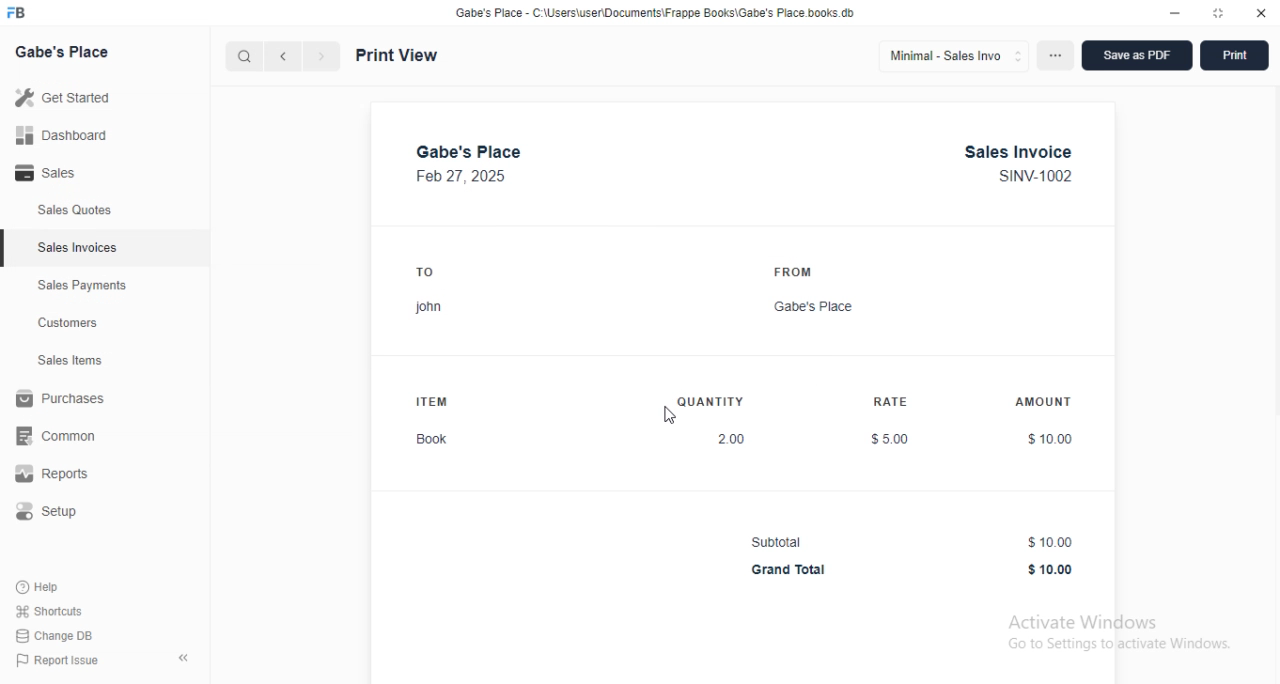 The image size is (1280, 684). What do you see at coordinates (426, 272) in the screenshot?
I see `TO` at bounding box center [426, 272].